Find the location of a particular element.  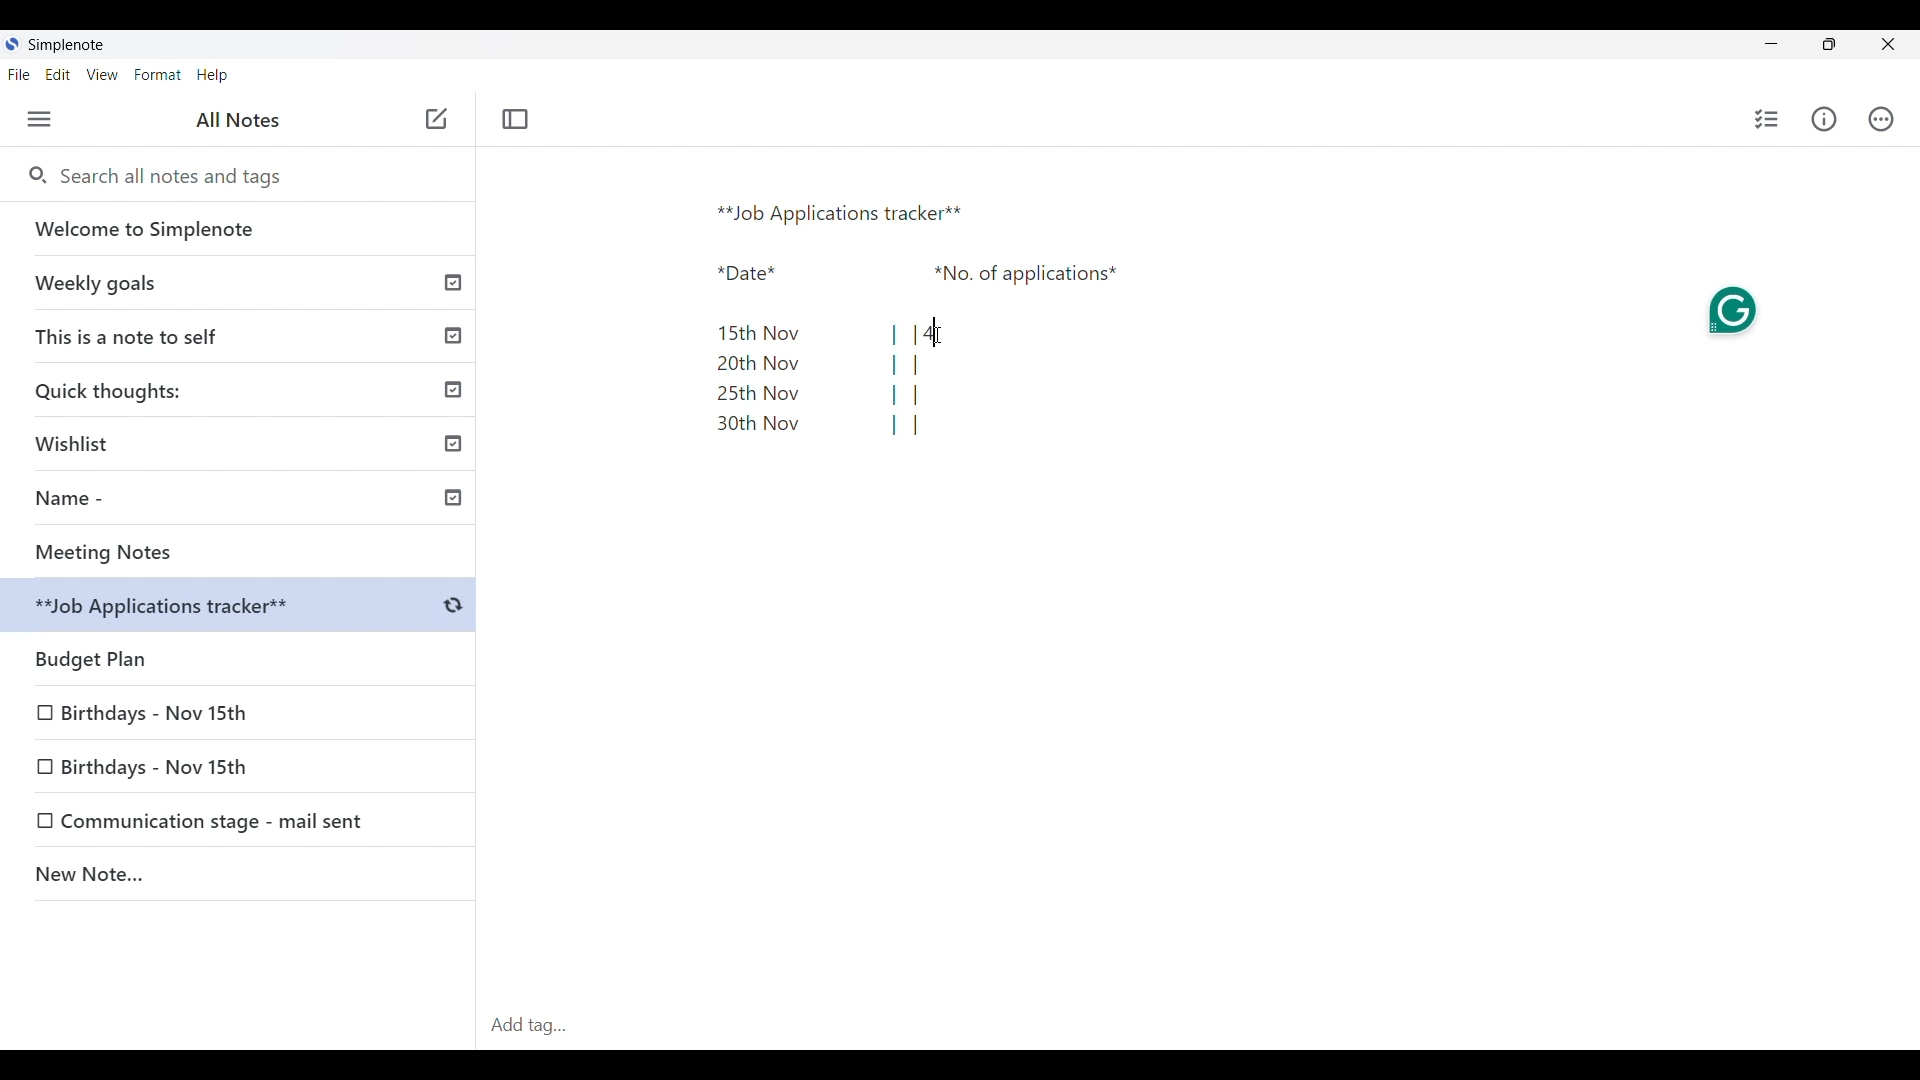

Click to insert checklist is located at coordinates (1768, 119).